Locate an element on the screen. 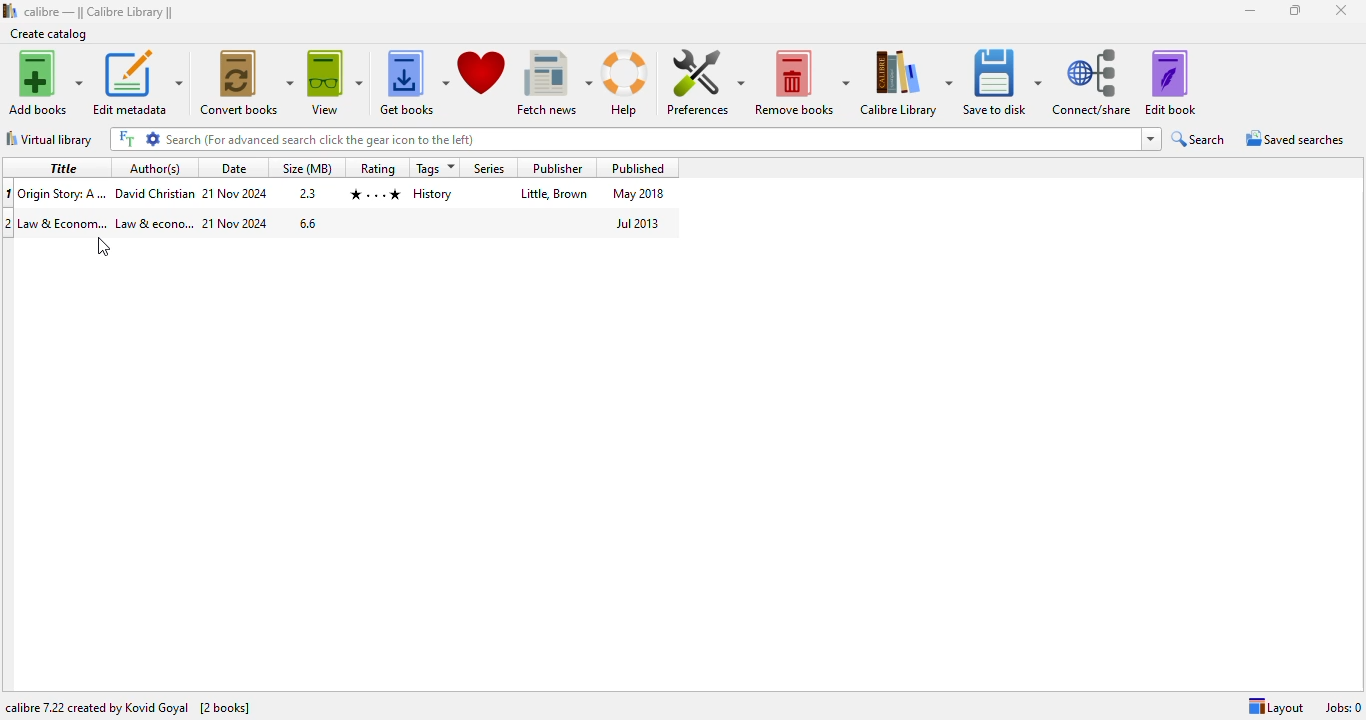 Image resolution: width=1366 pixels, height=720 pixels. calibre library is located at coordinates (906, 81).